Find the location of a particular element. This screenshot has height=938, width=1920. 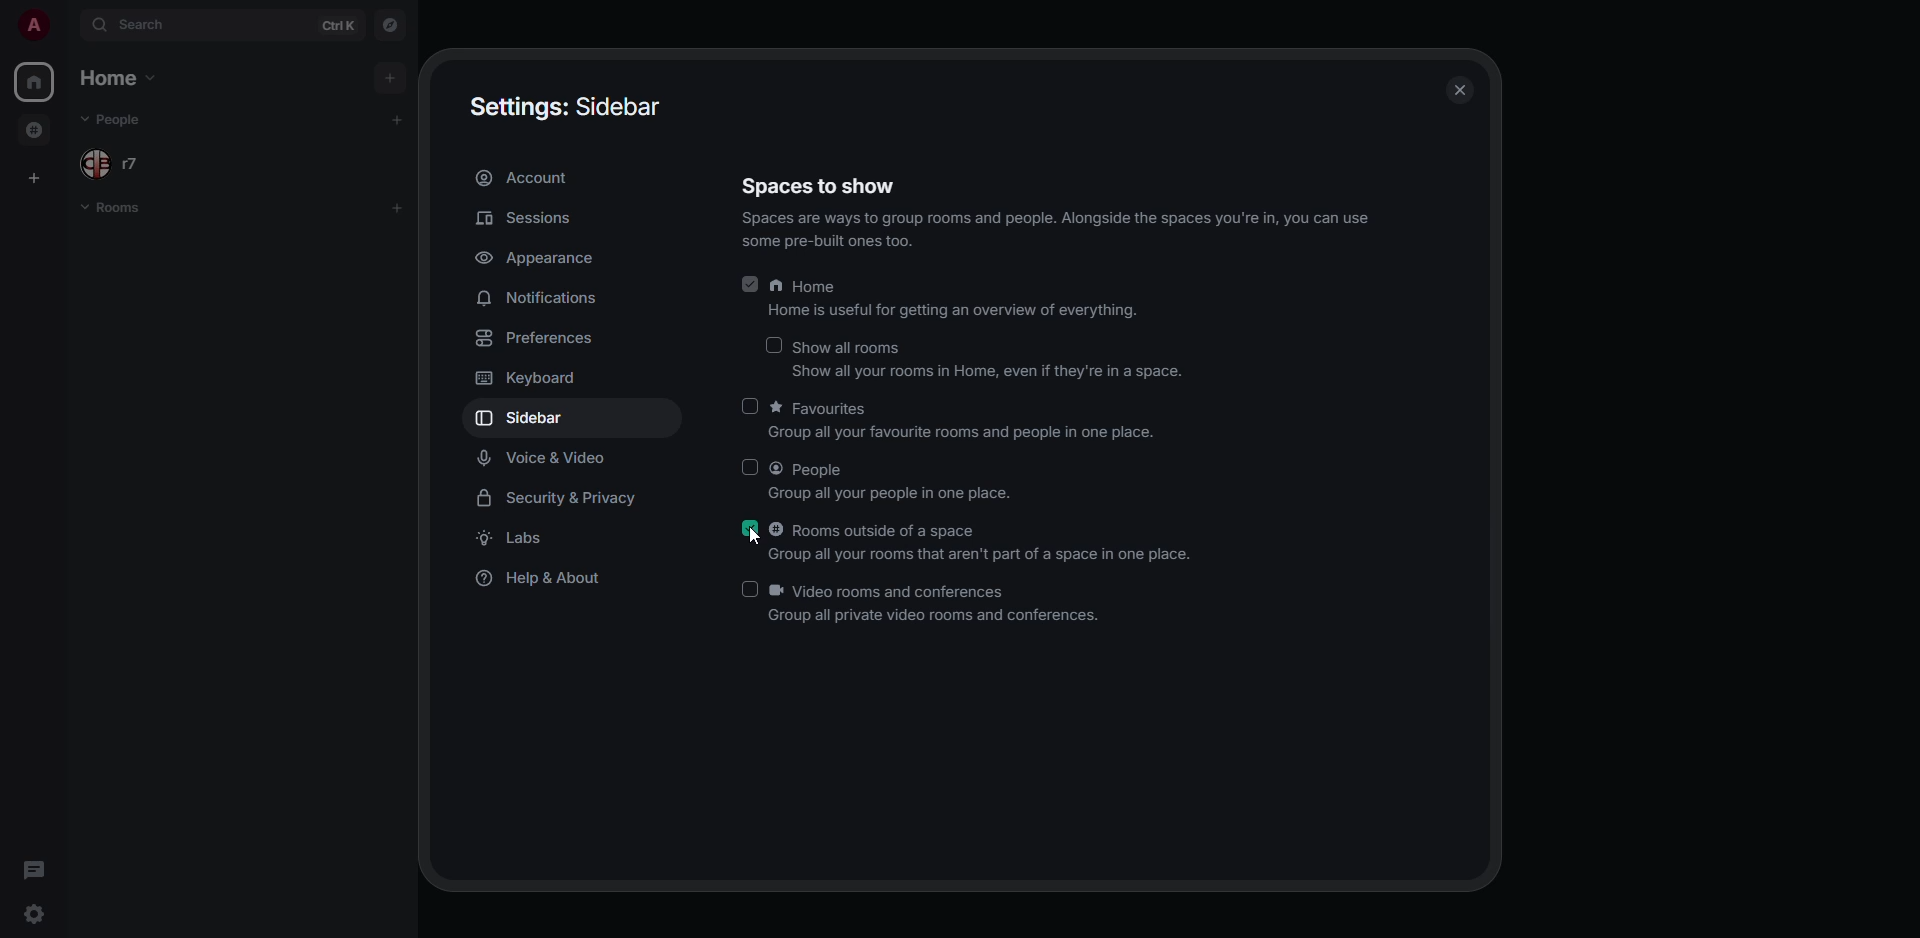

appearance is located at coordinates (544, 252).